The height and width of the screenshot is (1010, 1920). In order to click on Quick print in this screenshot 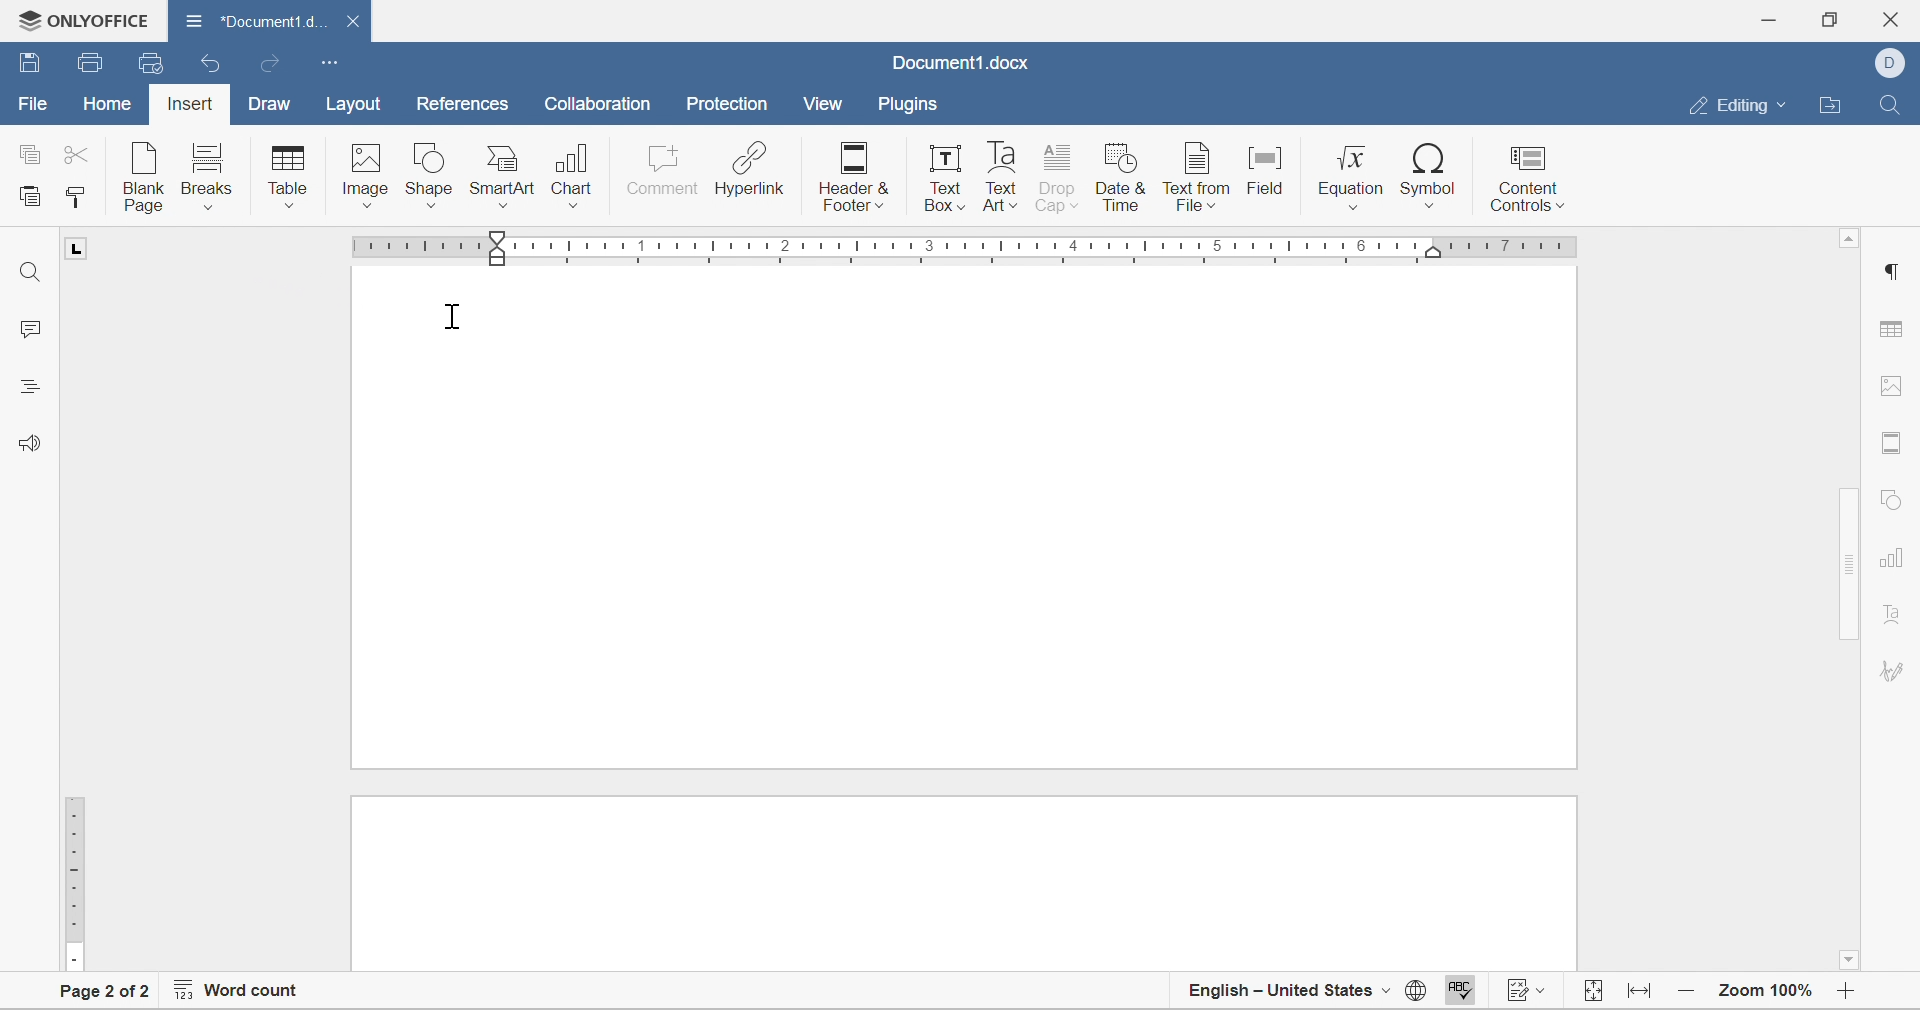, I will do `click(149, 60)`.